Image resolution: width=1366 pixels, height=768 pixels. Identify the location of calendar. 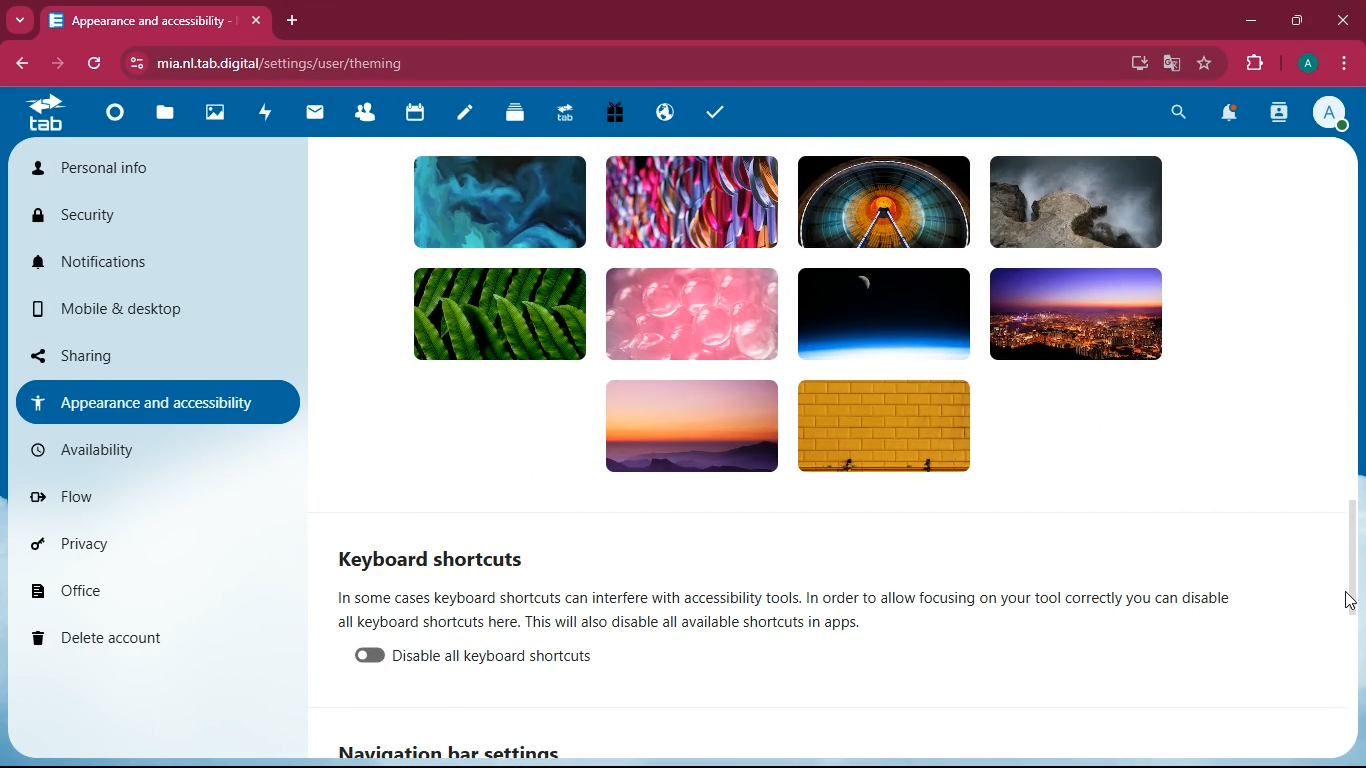
(416, 115).